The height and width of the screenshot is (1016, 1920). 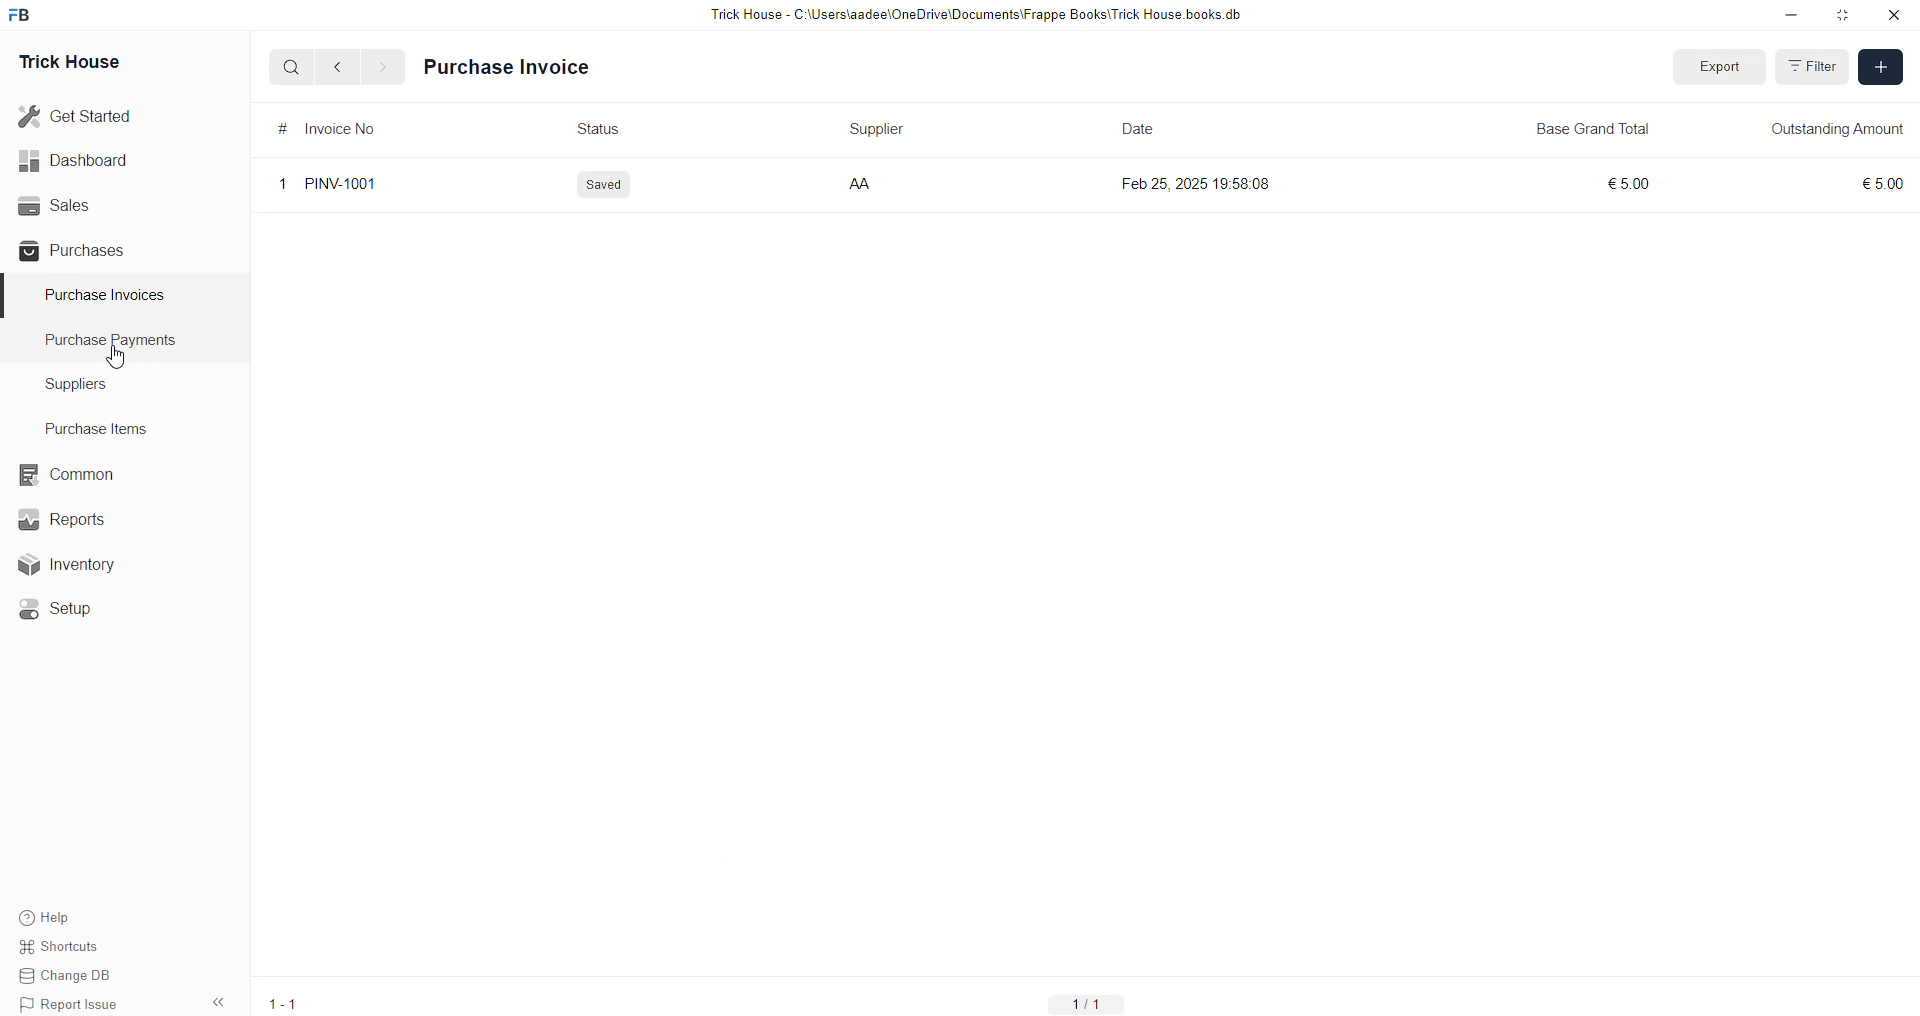 I want to click on Dashboard, so click(x=78, y=160).